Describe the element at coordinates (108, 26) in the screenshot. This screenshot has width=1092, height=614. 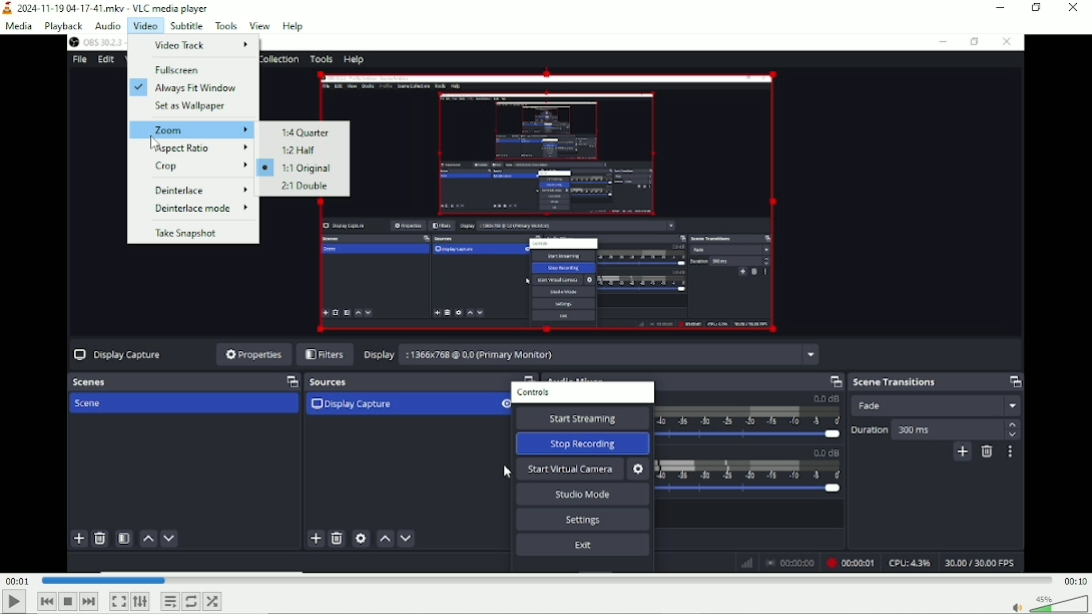
I see `Audio` at that location.